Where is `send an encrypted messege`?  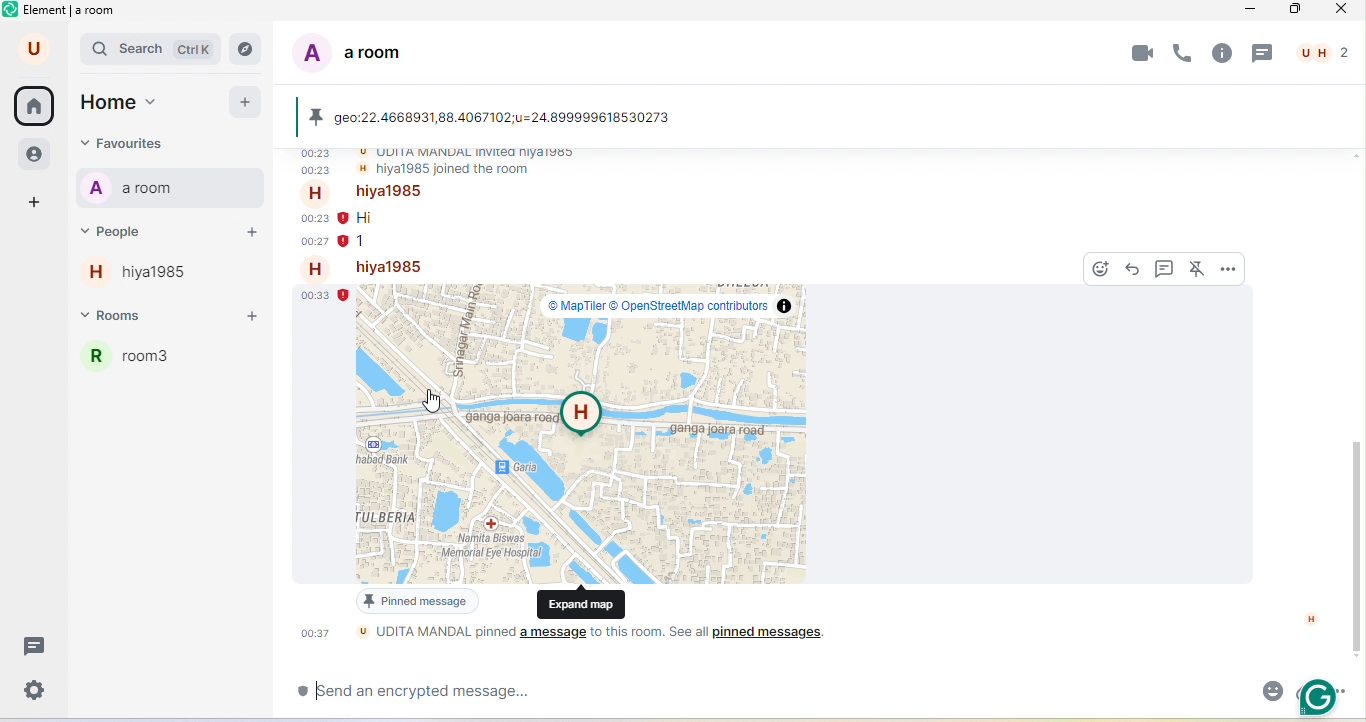
send an encrypted messege is located at coordinates (427, 695).